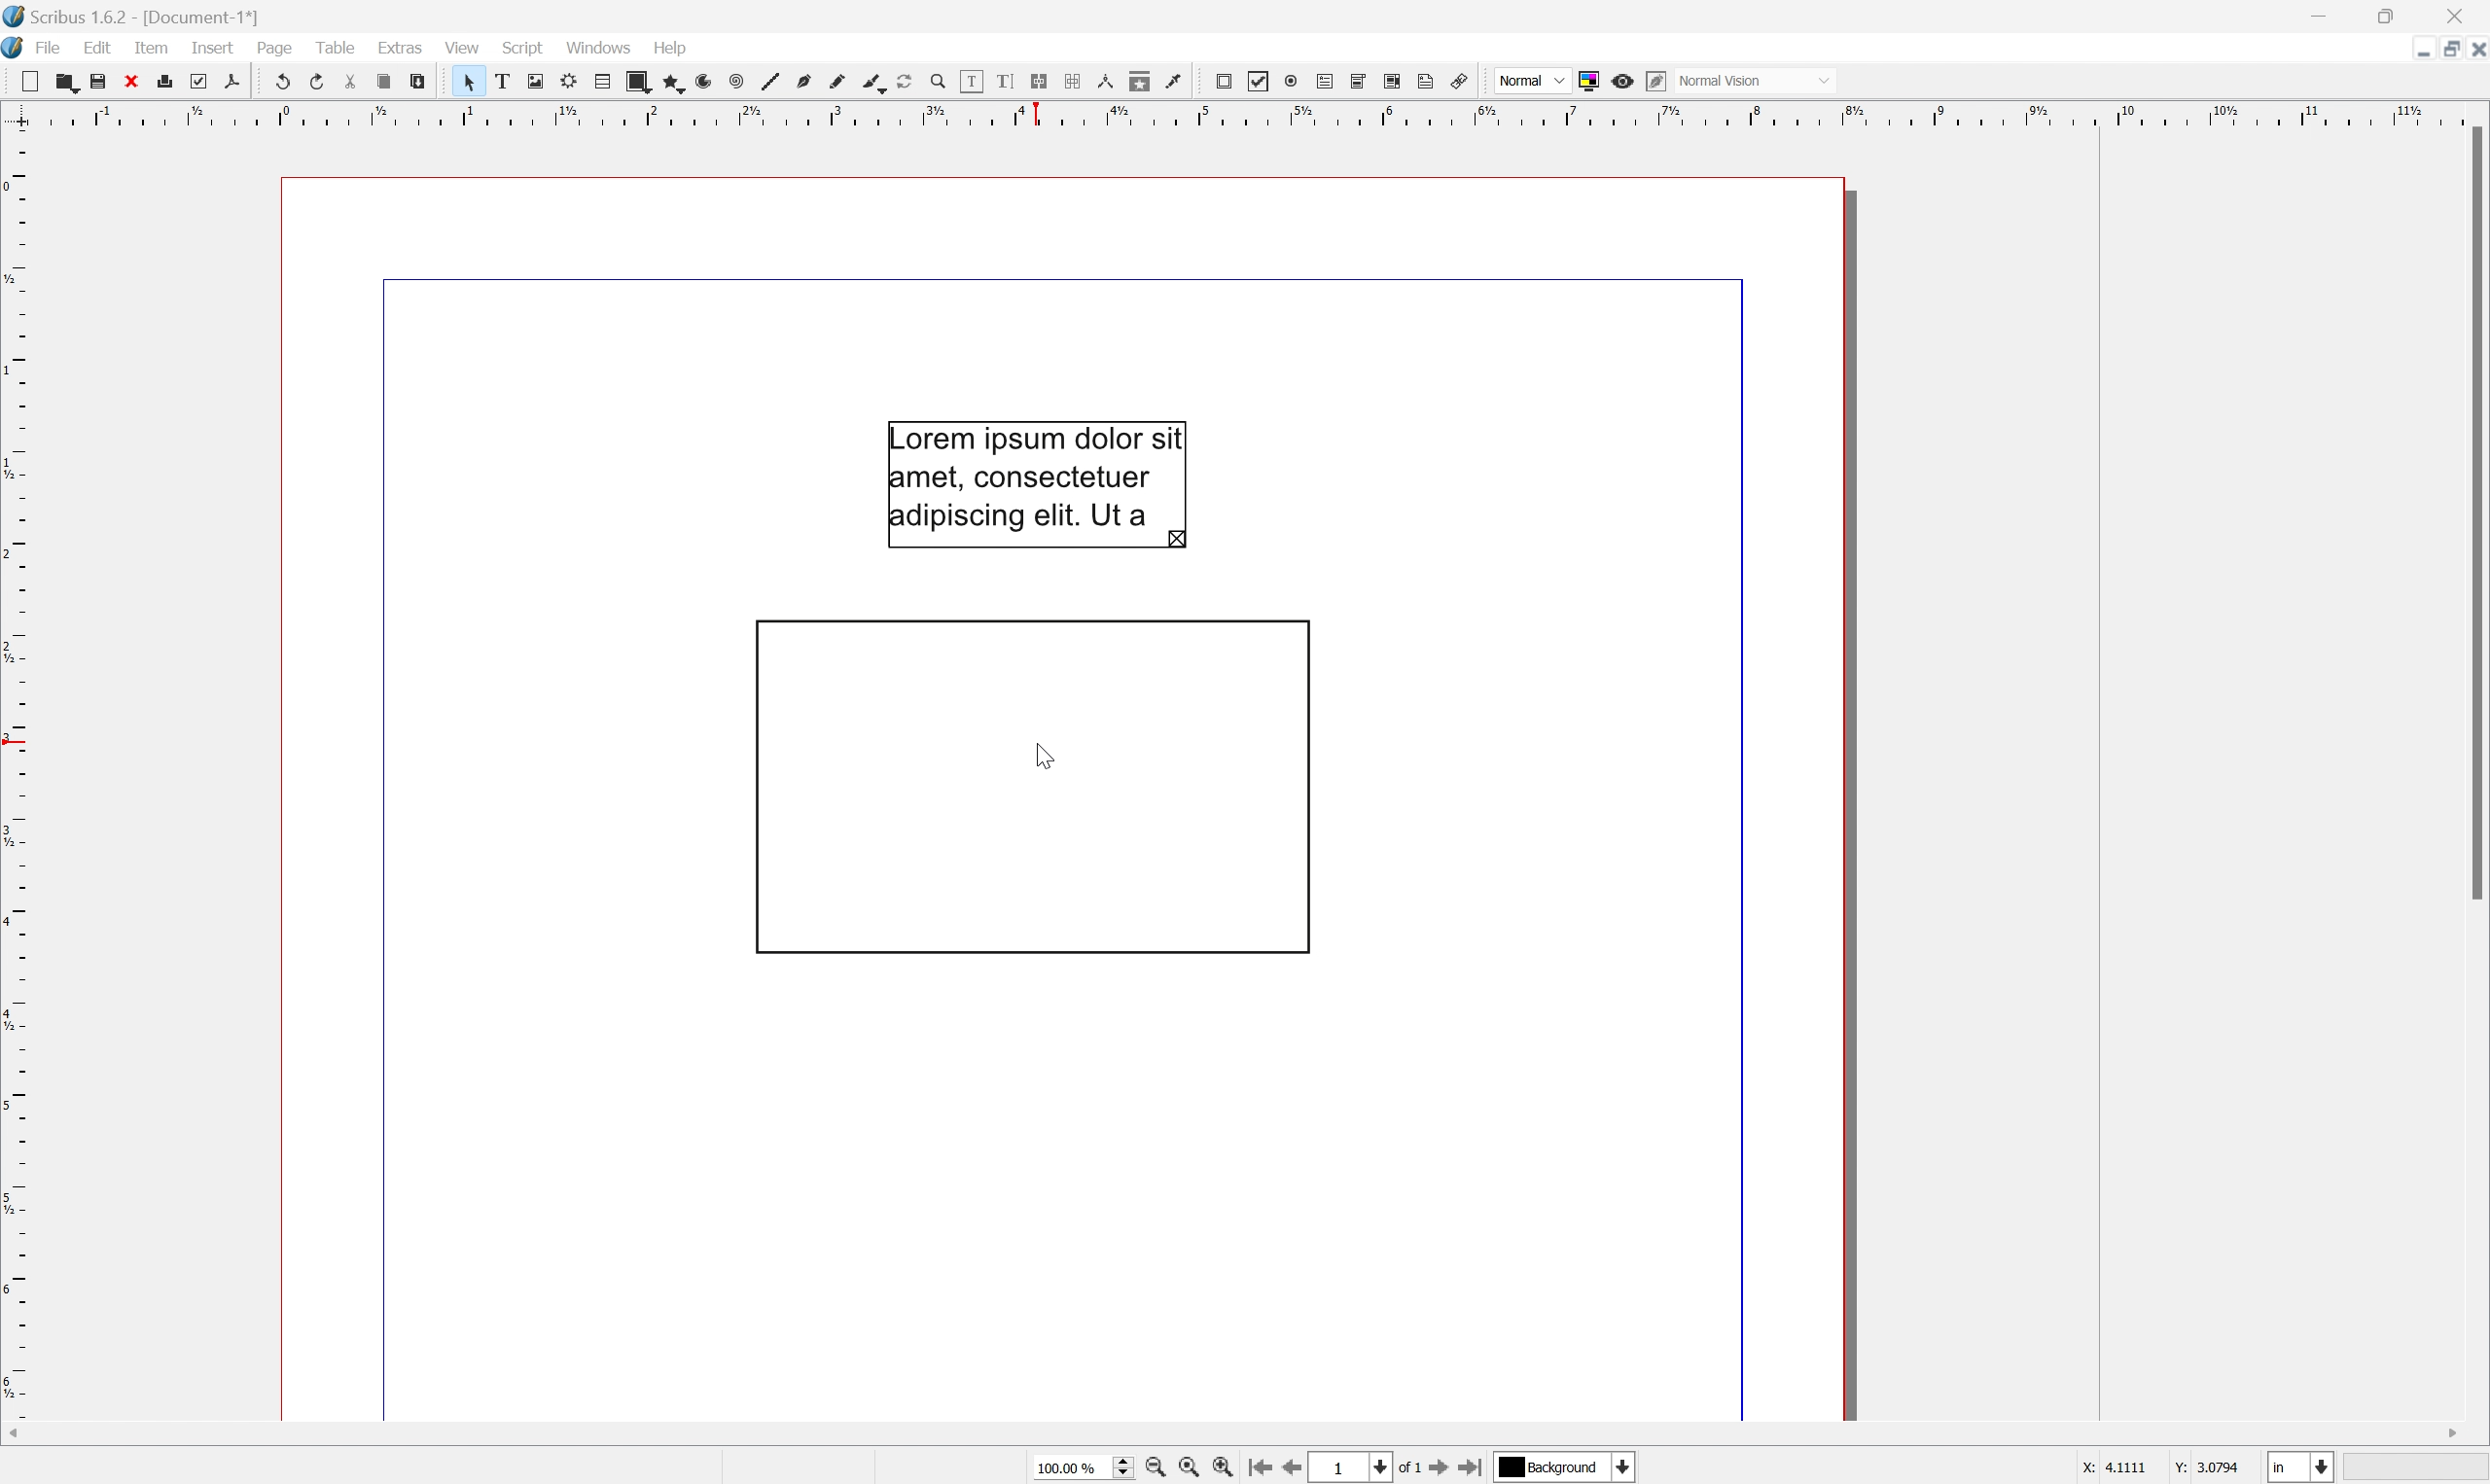  I want to click on cursor, so click(1046, 756).